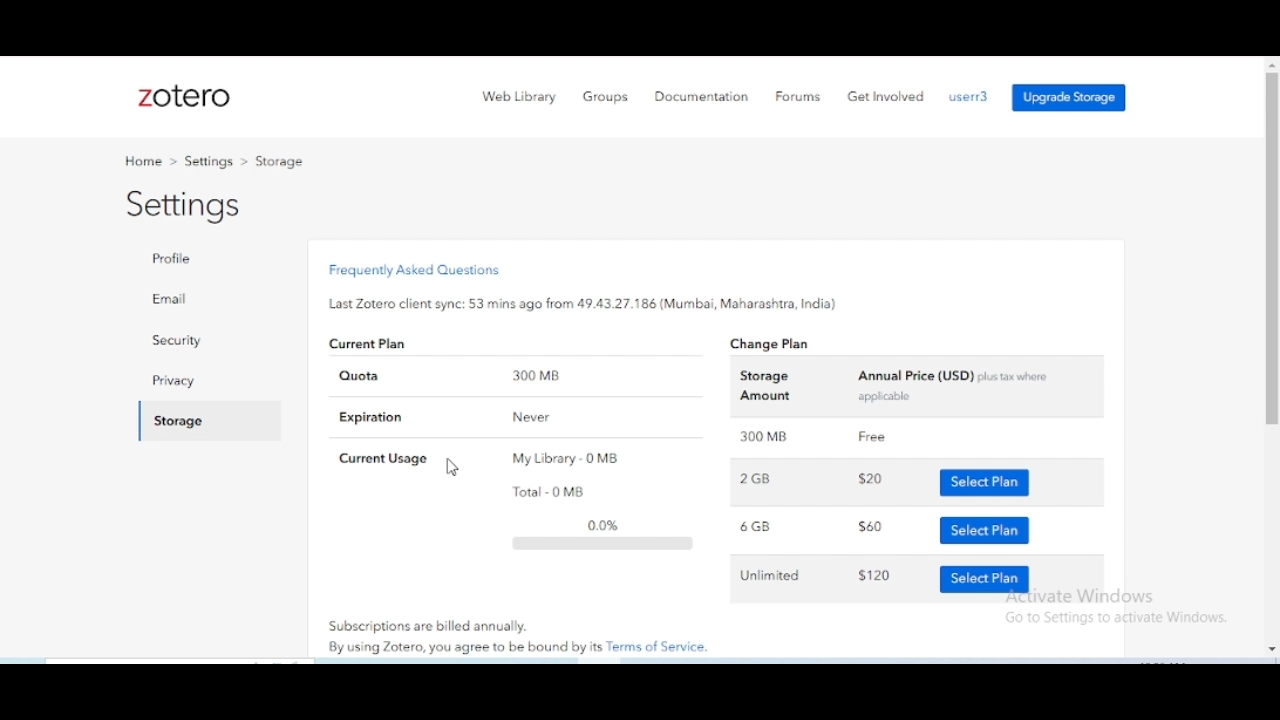 This screenshot has height=720, width=1280. What do you see at coordinates (372, 418) in the screenshot?
I see `expiration` at bounding box center [372, 418].